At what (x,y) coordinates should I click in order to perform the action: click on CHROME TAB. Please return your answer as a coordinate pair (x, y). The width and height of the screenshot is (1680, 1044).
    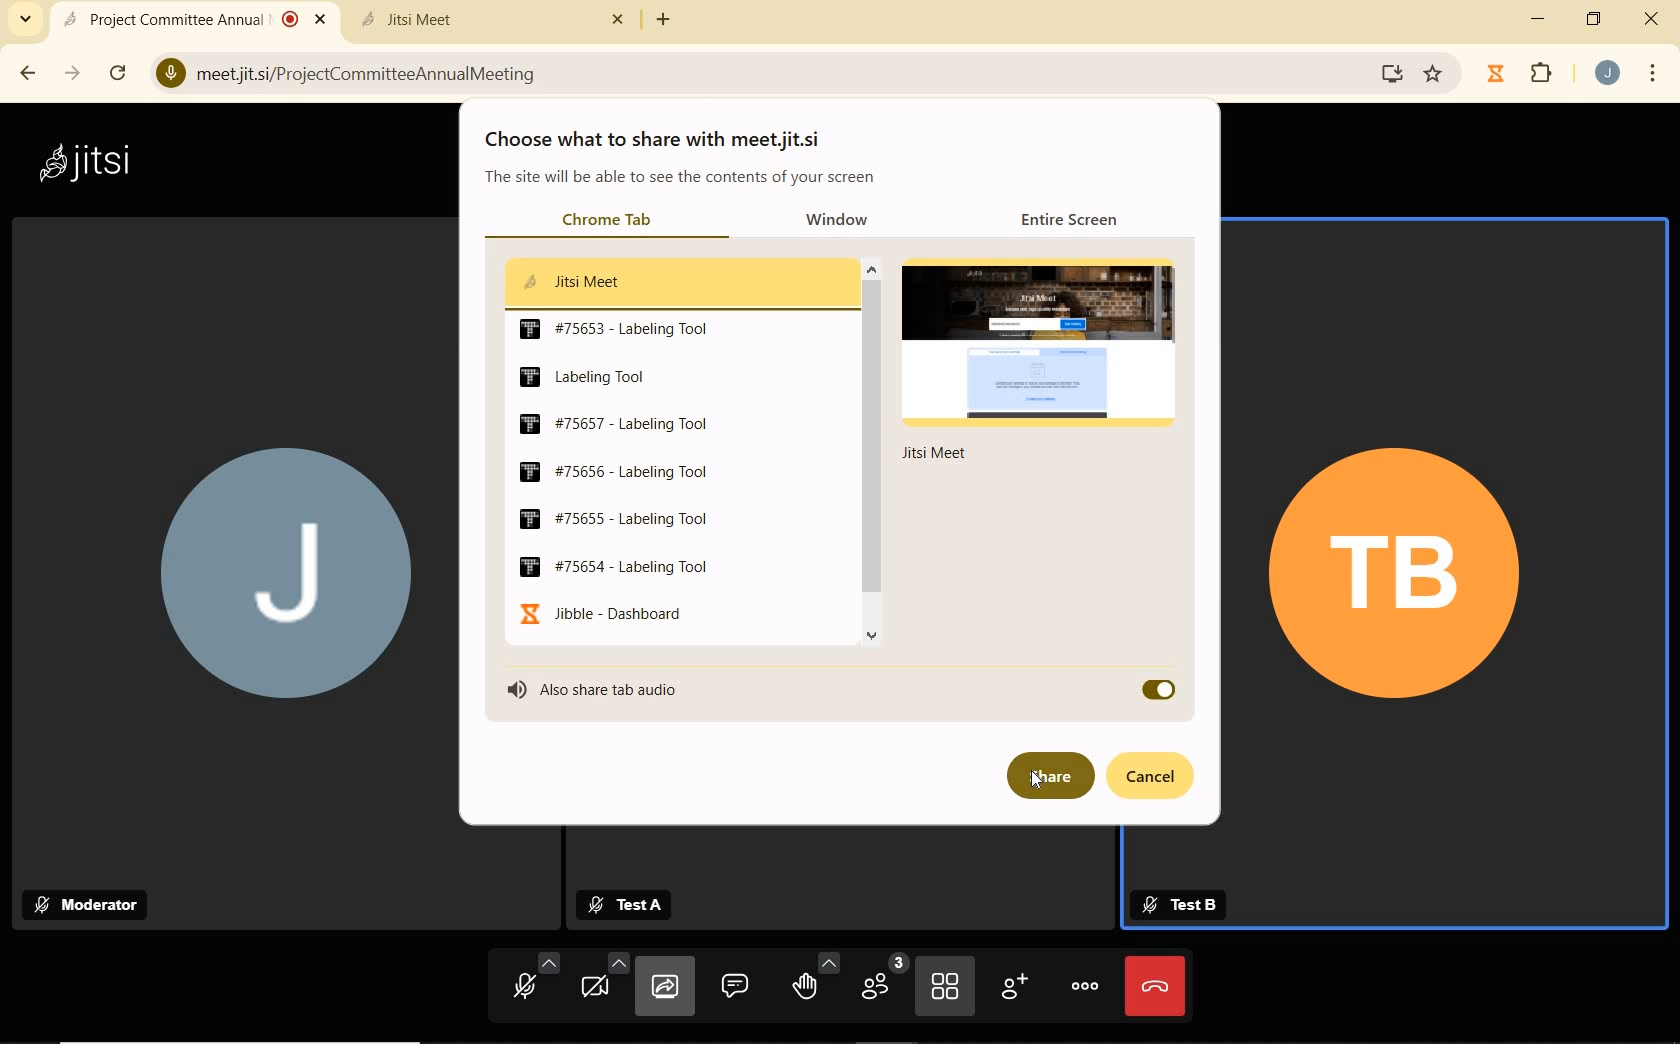
    Looking at the image, I should click on (606, 221).